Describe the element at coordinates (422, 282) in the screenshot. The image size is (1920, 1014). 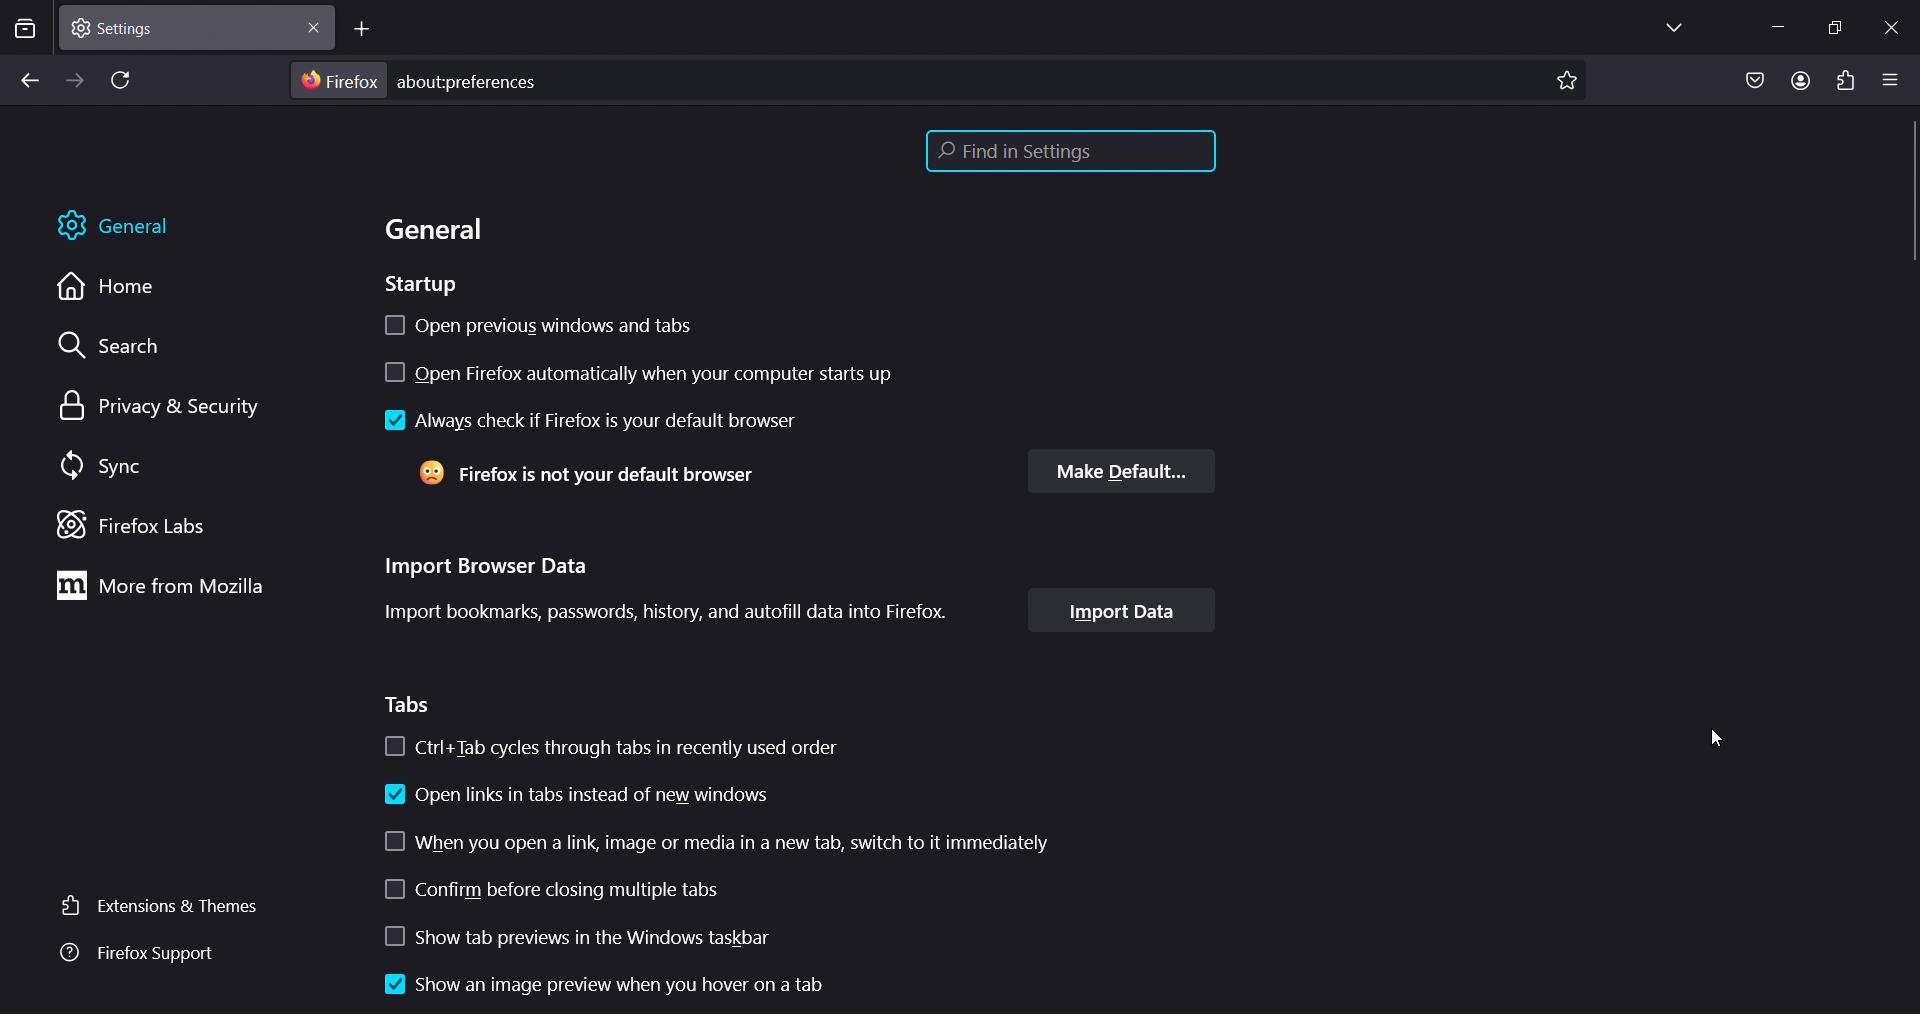
I see `startup` at that location.